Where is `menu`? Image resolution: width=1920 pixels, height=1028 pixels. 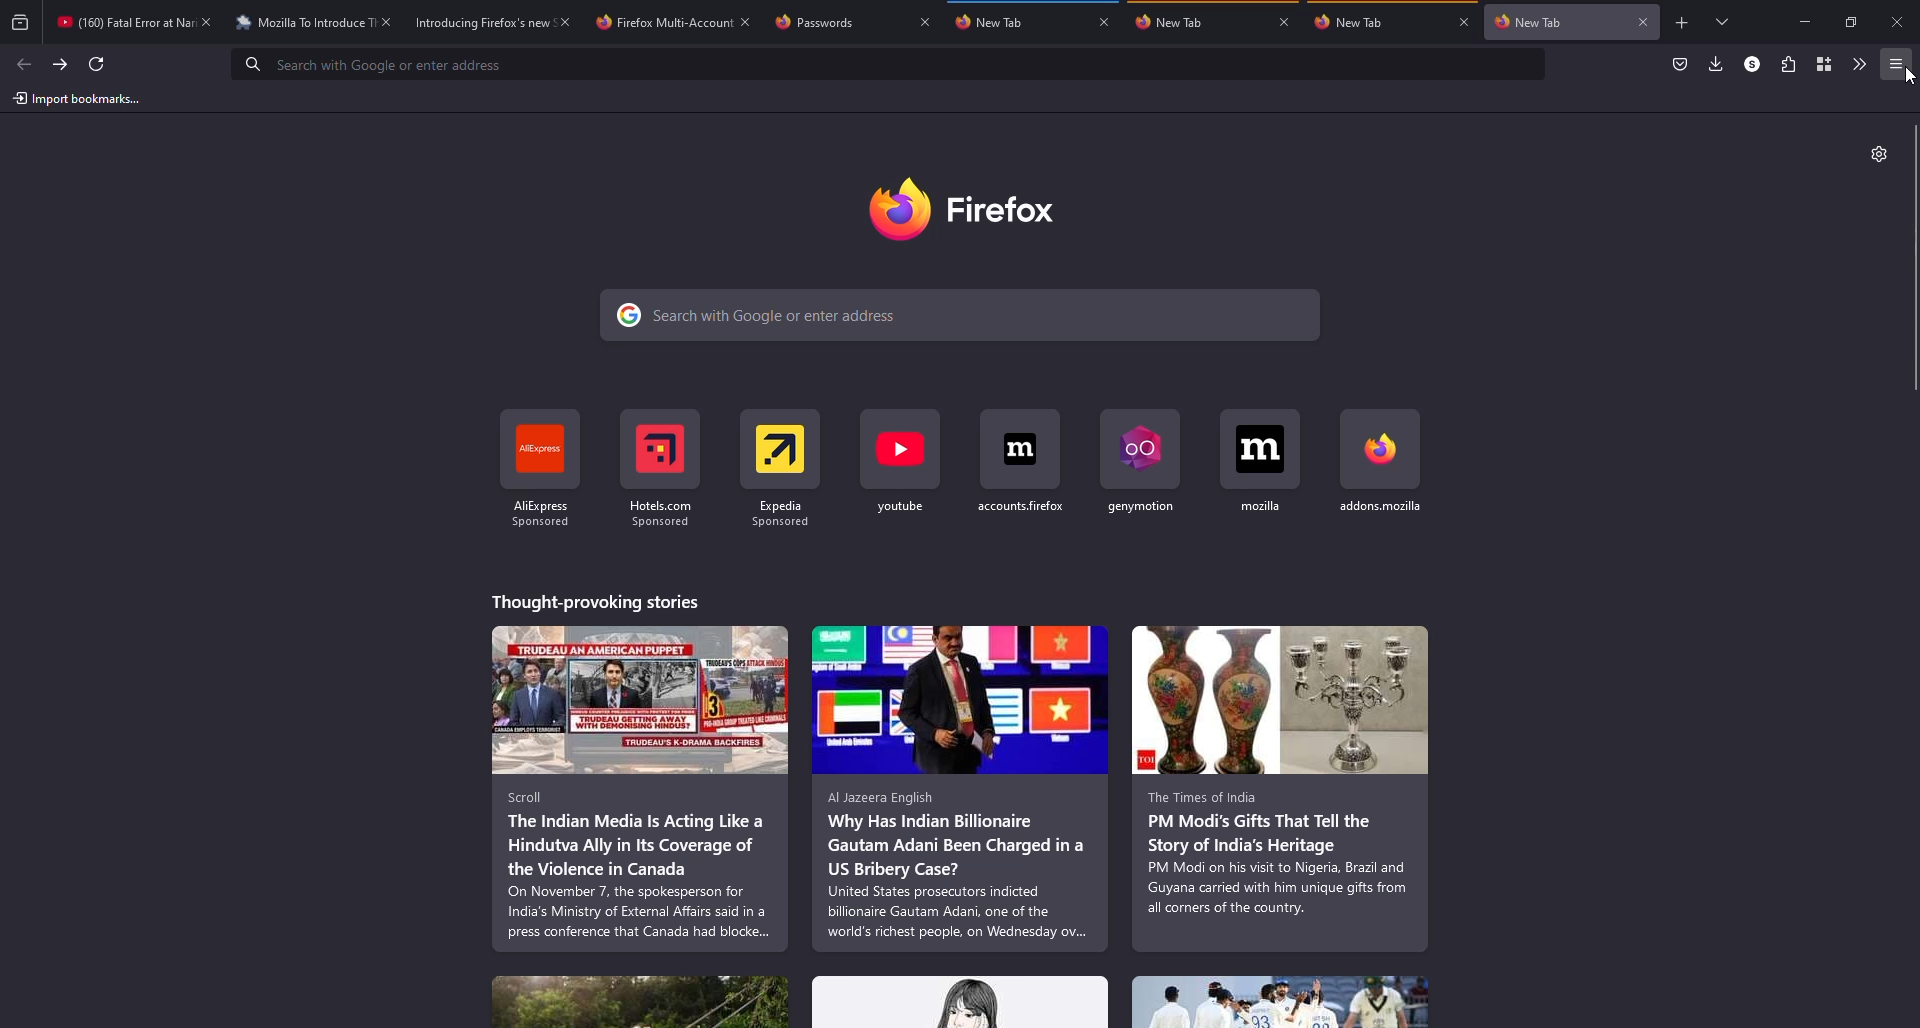
menu is located at coordinates (1898, 65).